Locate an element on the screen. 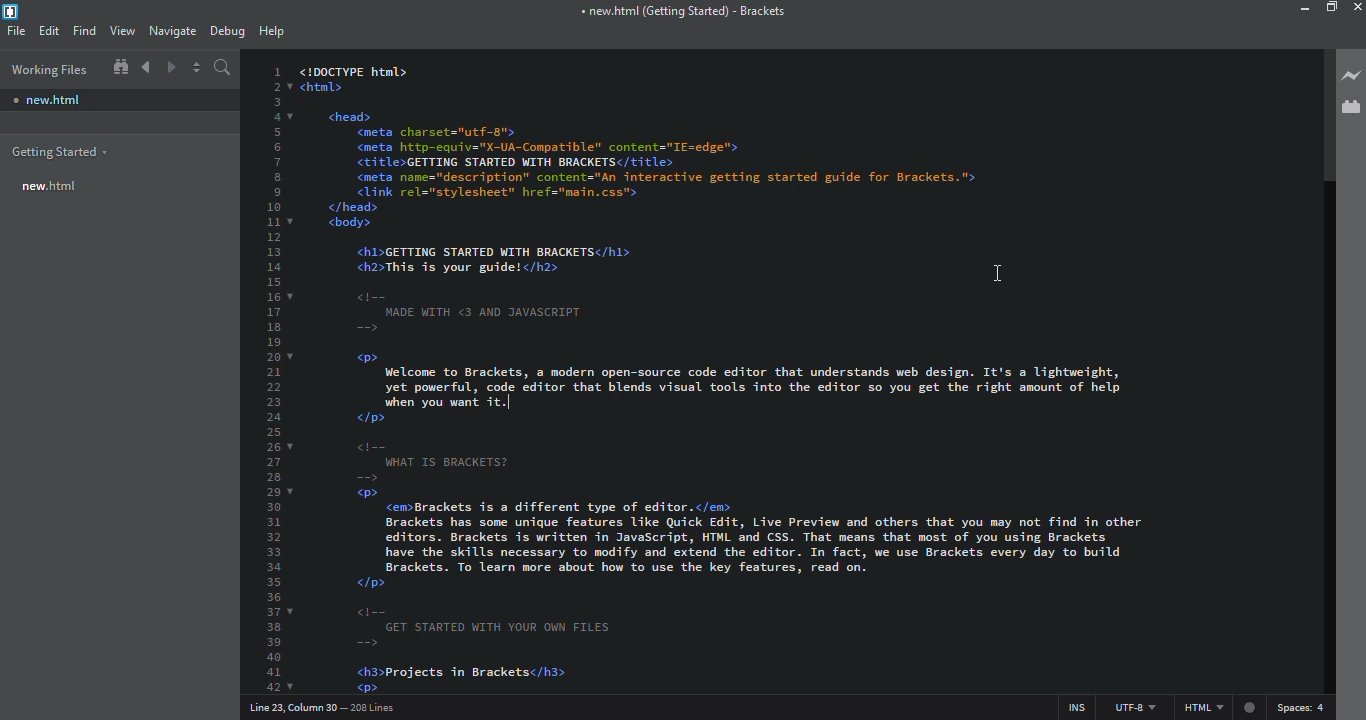  navigate is located at coordinates (175, 30).